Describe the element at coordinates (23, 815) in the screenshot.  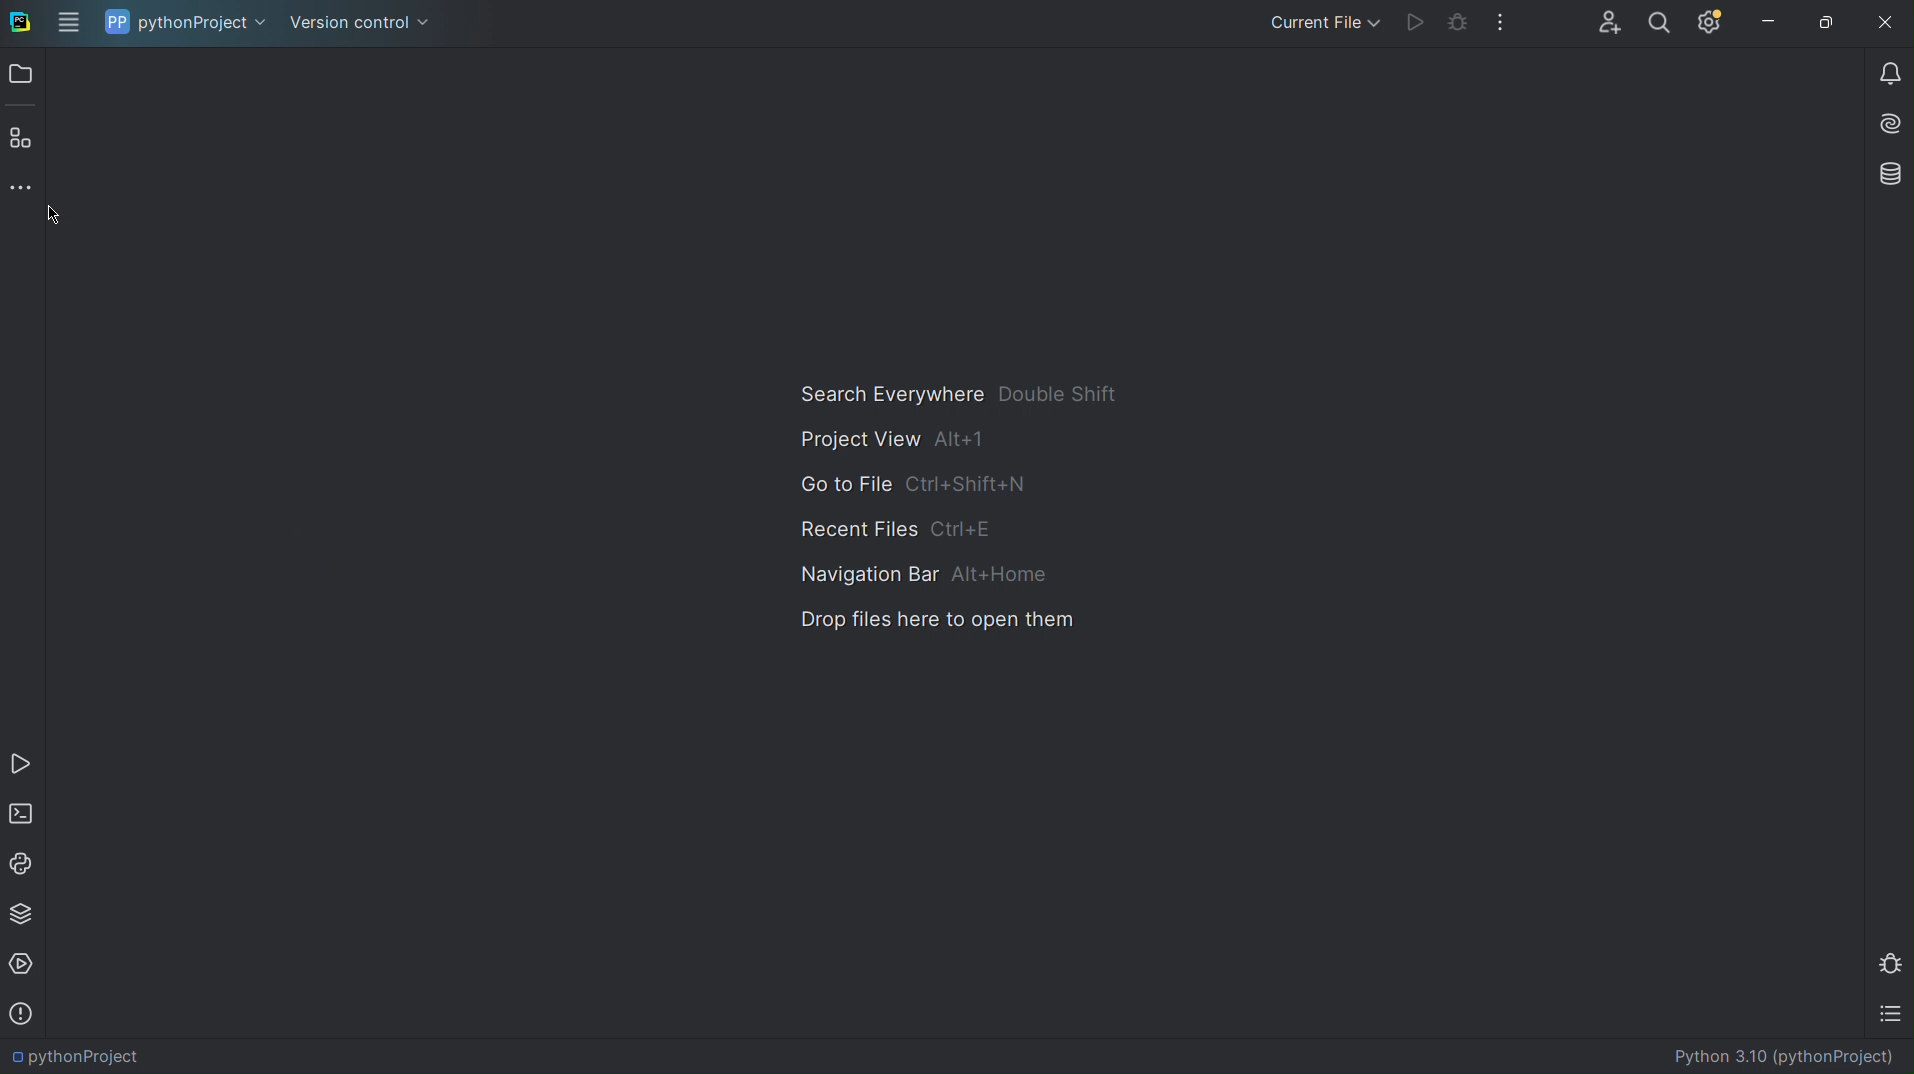
I see `Terminal` at that location.